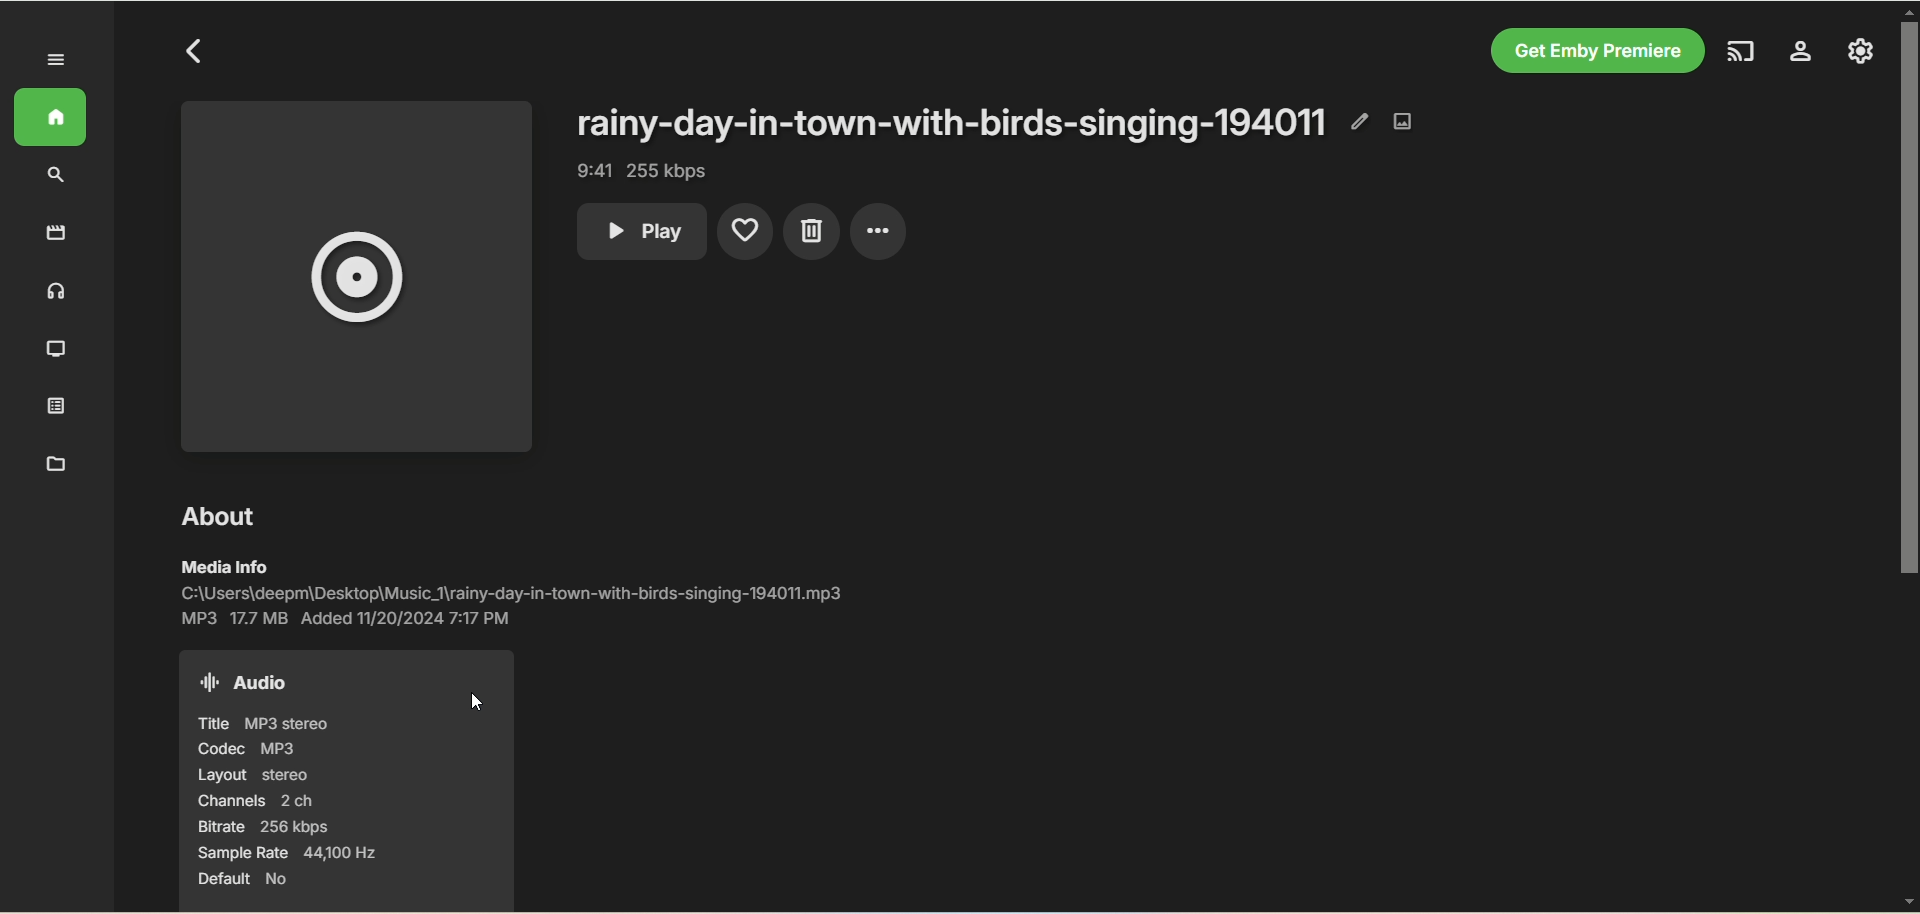 The width and height of the screenshot is (1920, 914). What do you see at coordinates (254, 775) in the screenshot?
I see `layout stereo` at bounding box center [254, 775].